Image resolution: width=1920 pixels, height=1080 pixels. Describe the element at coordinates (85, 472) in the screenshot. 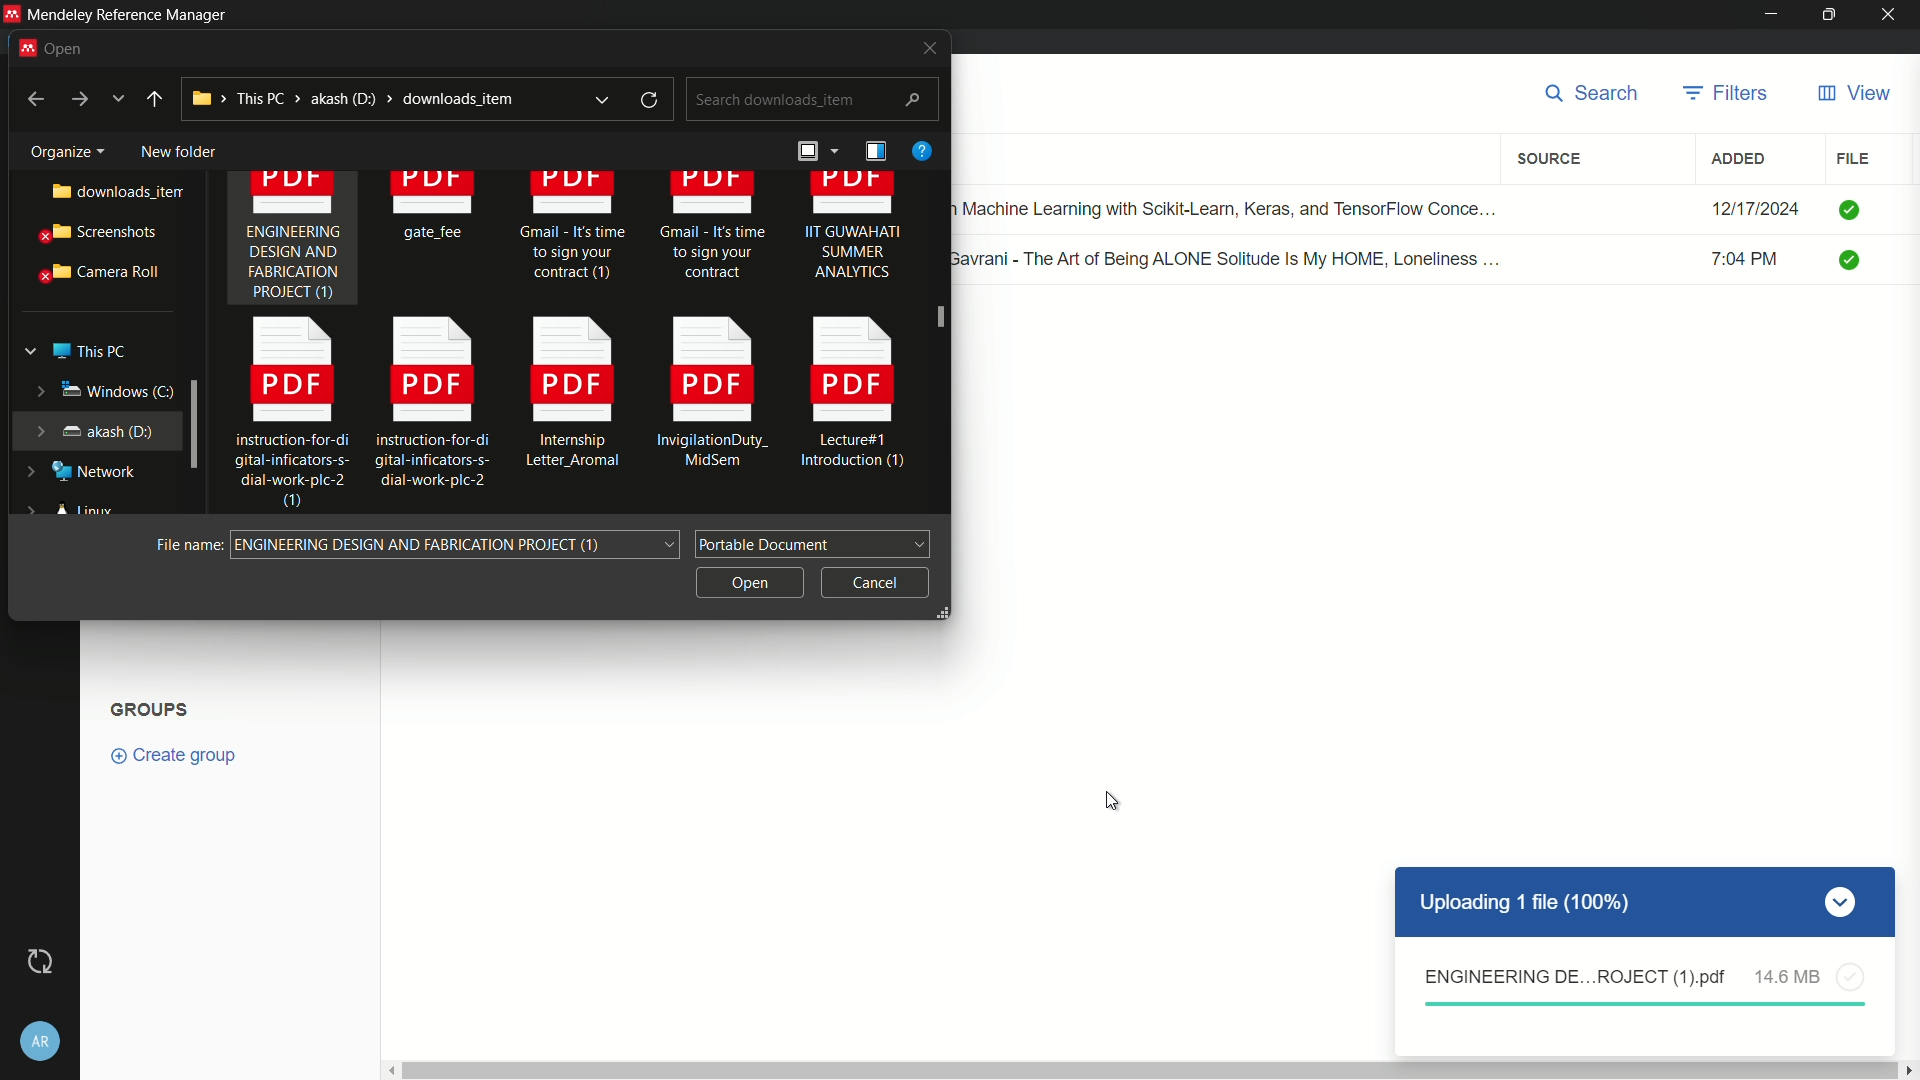

I see `network` at that location.